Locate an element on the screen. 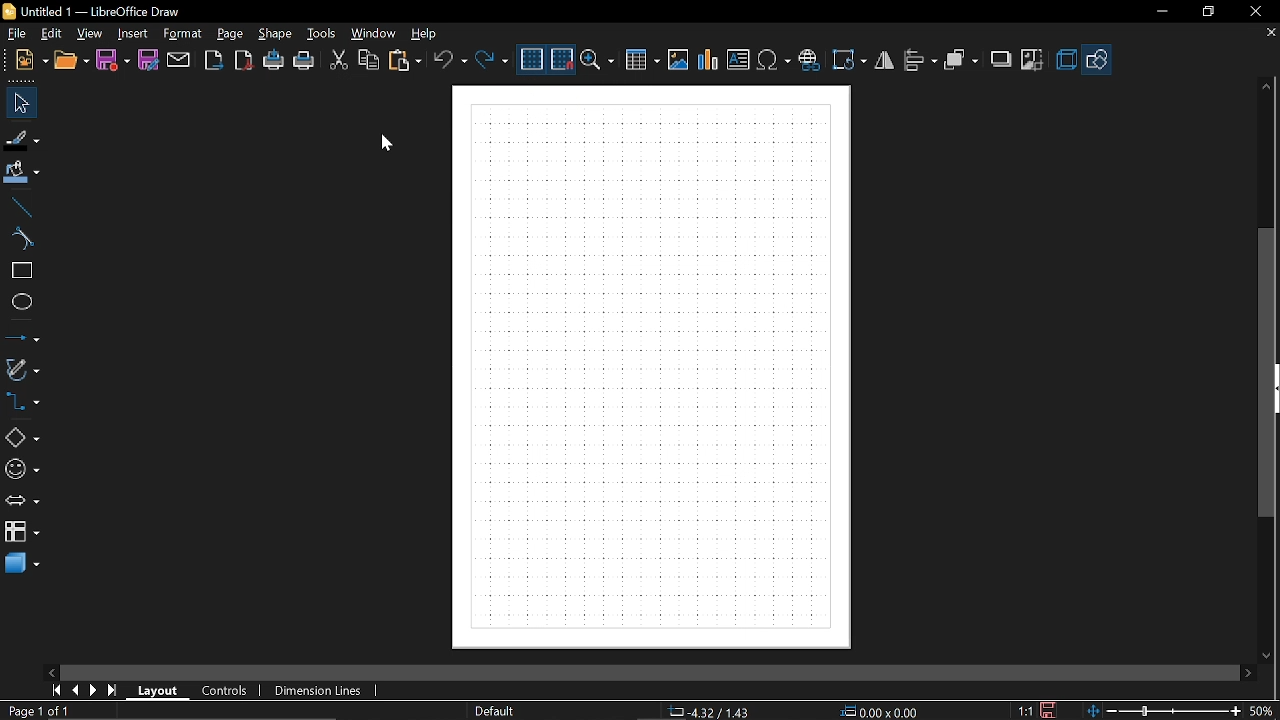  page is located at coordinates (227, 35).